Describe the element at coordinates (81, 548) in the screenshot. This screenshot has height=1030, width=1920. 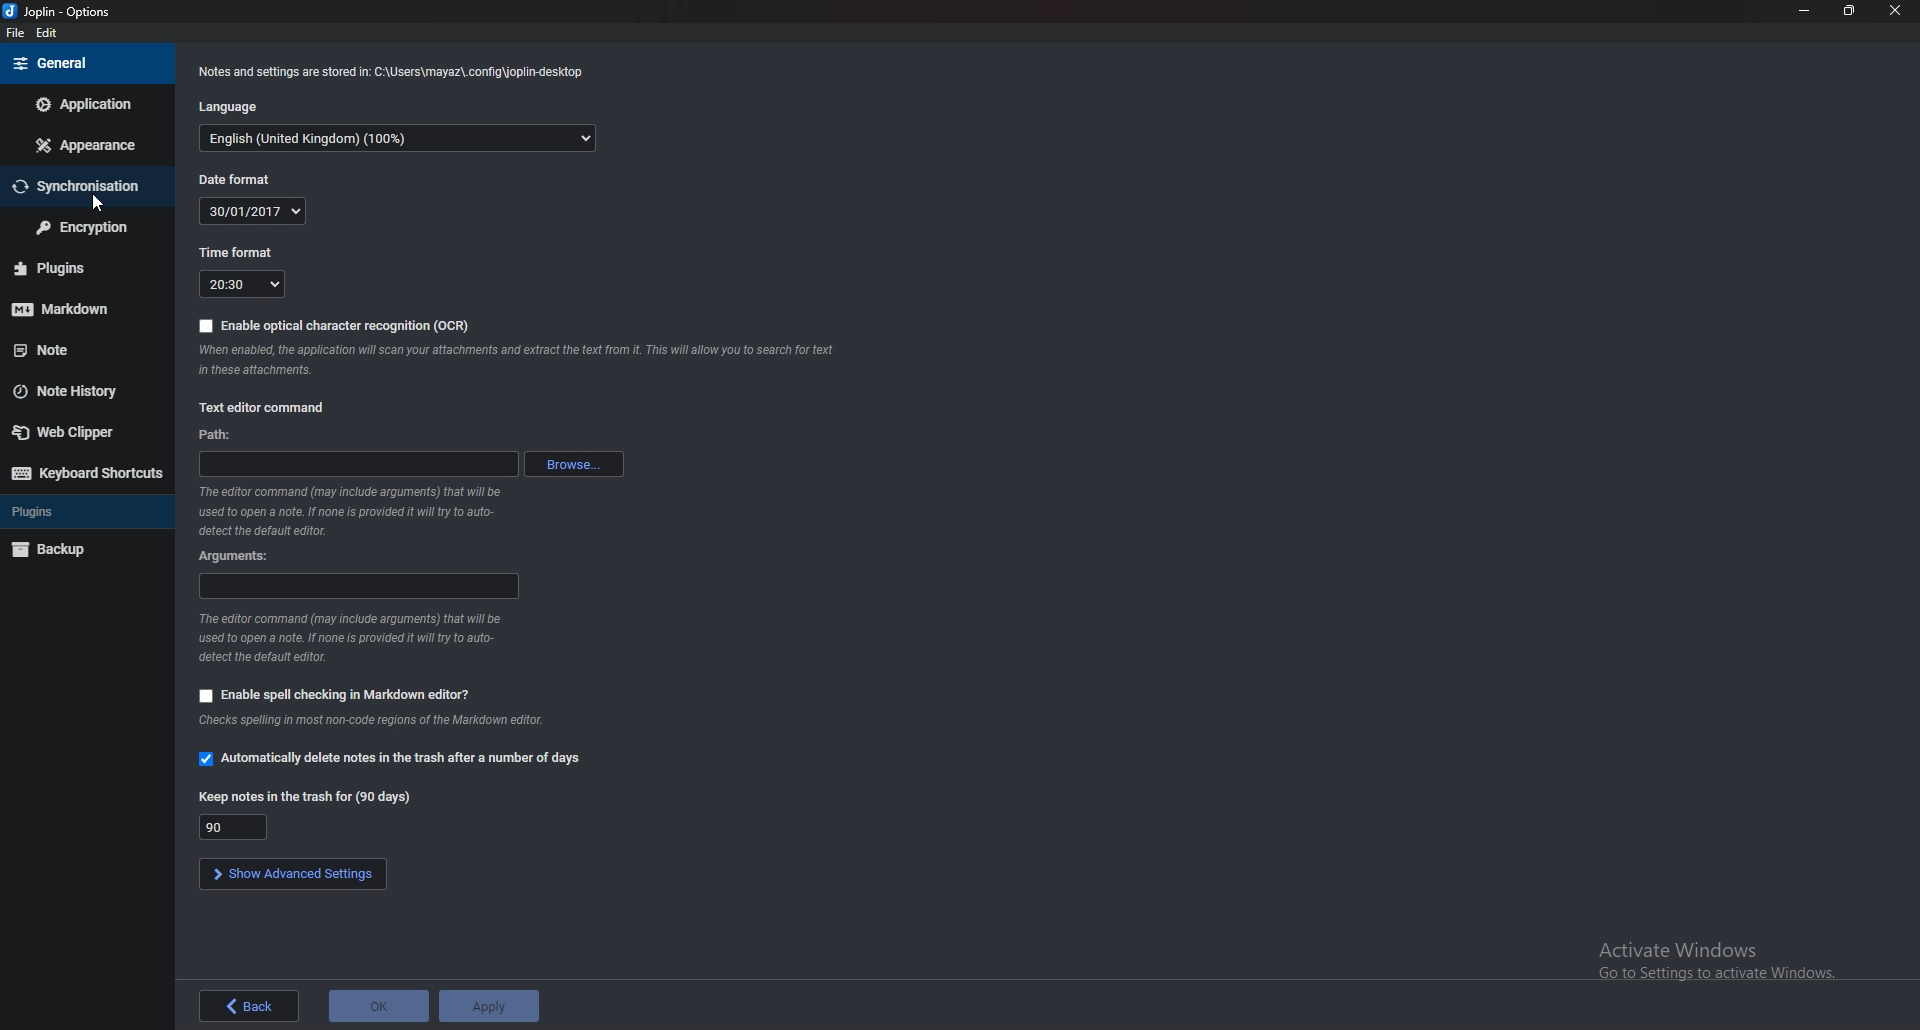
I see `backup` at that location.